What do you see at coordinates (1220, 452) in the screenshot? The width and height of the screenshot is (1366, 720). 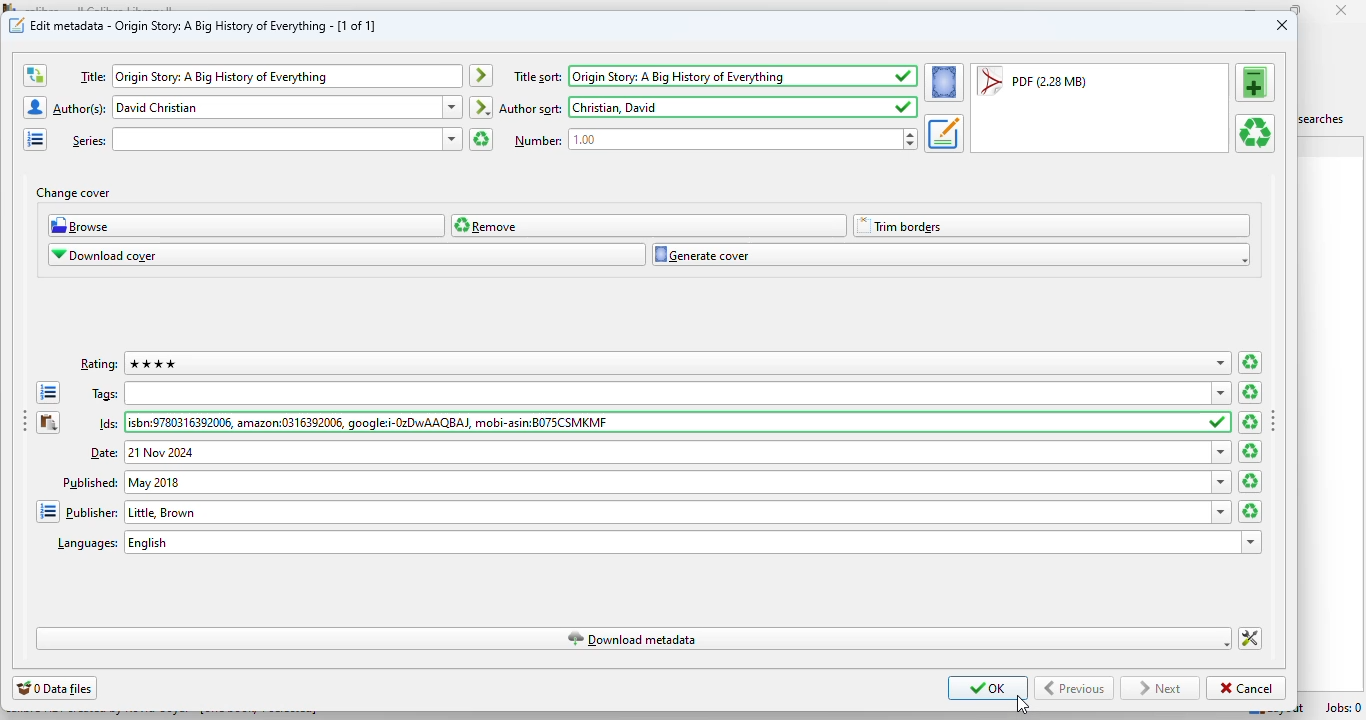 I see `dropdown` at bounding box center [1220, 452].